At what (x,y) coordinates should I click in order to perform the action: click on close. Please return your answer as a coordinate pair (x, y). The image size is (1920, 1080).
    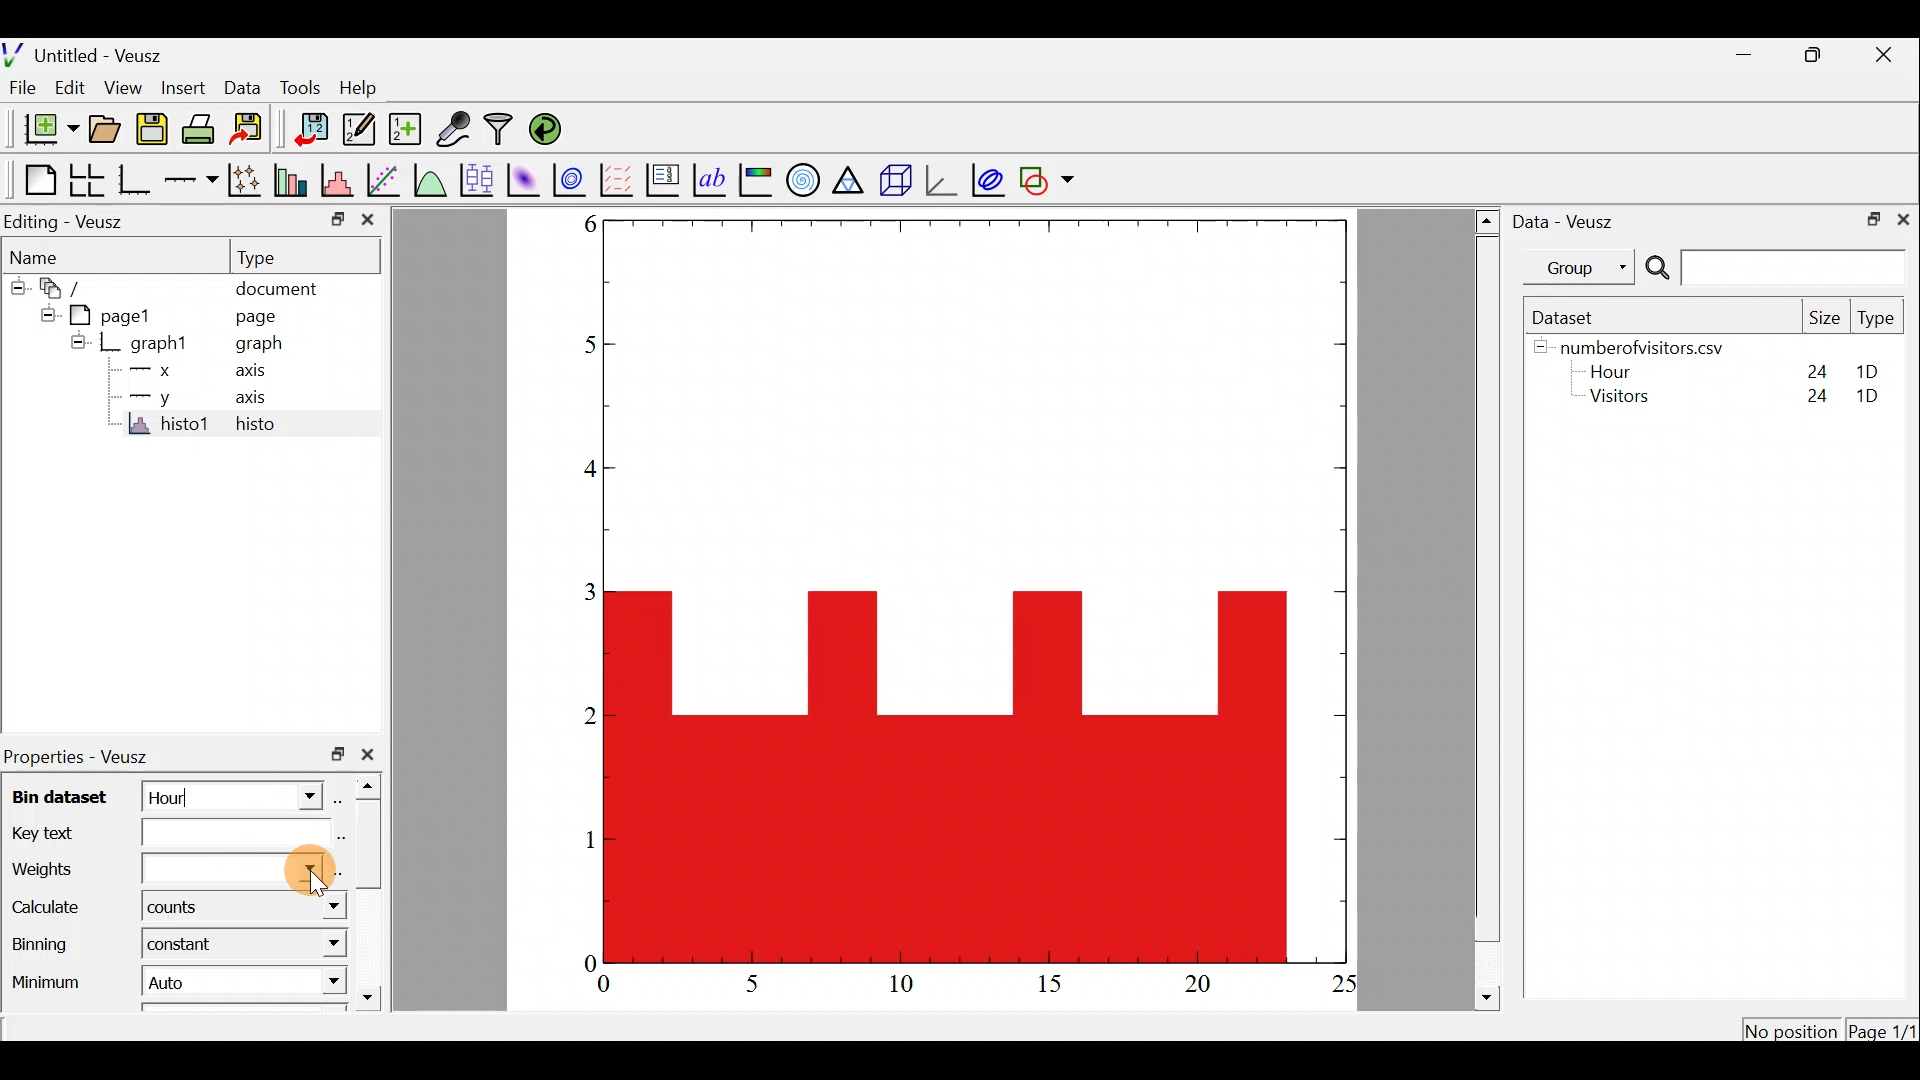
    Looking at the image, I should click on (1888, 58).